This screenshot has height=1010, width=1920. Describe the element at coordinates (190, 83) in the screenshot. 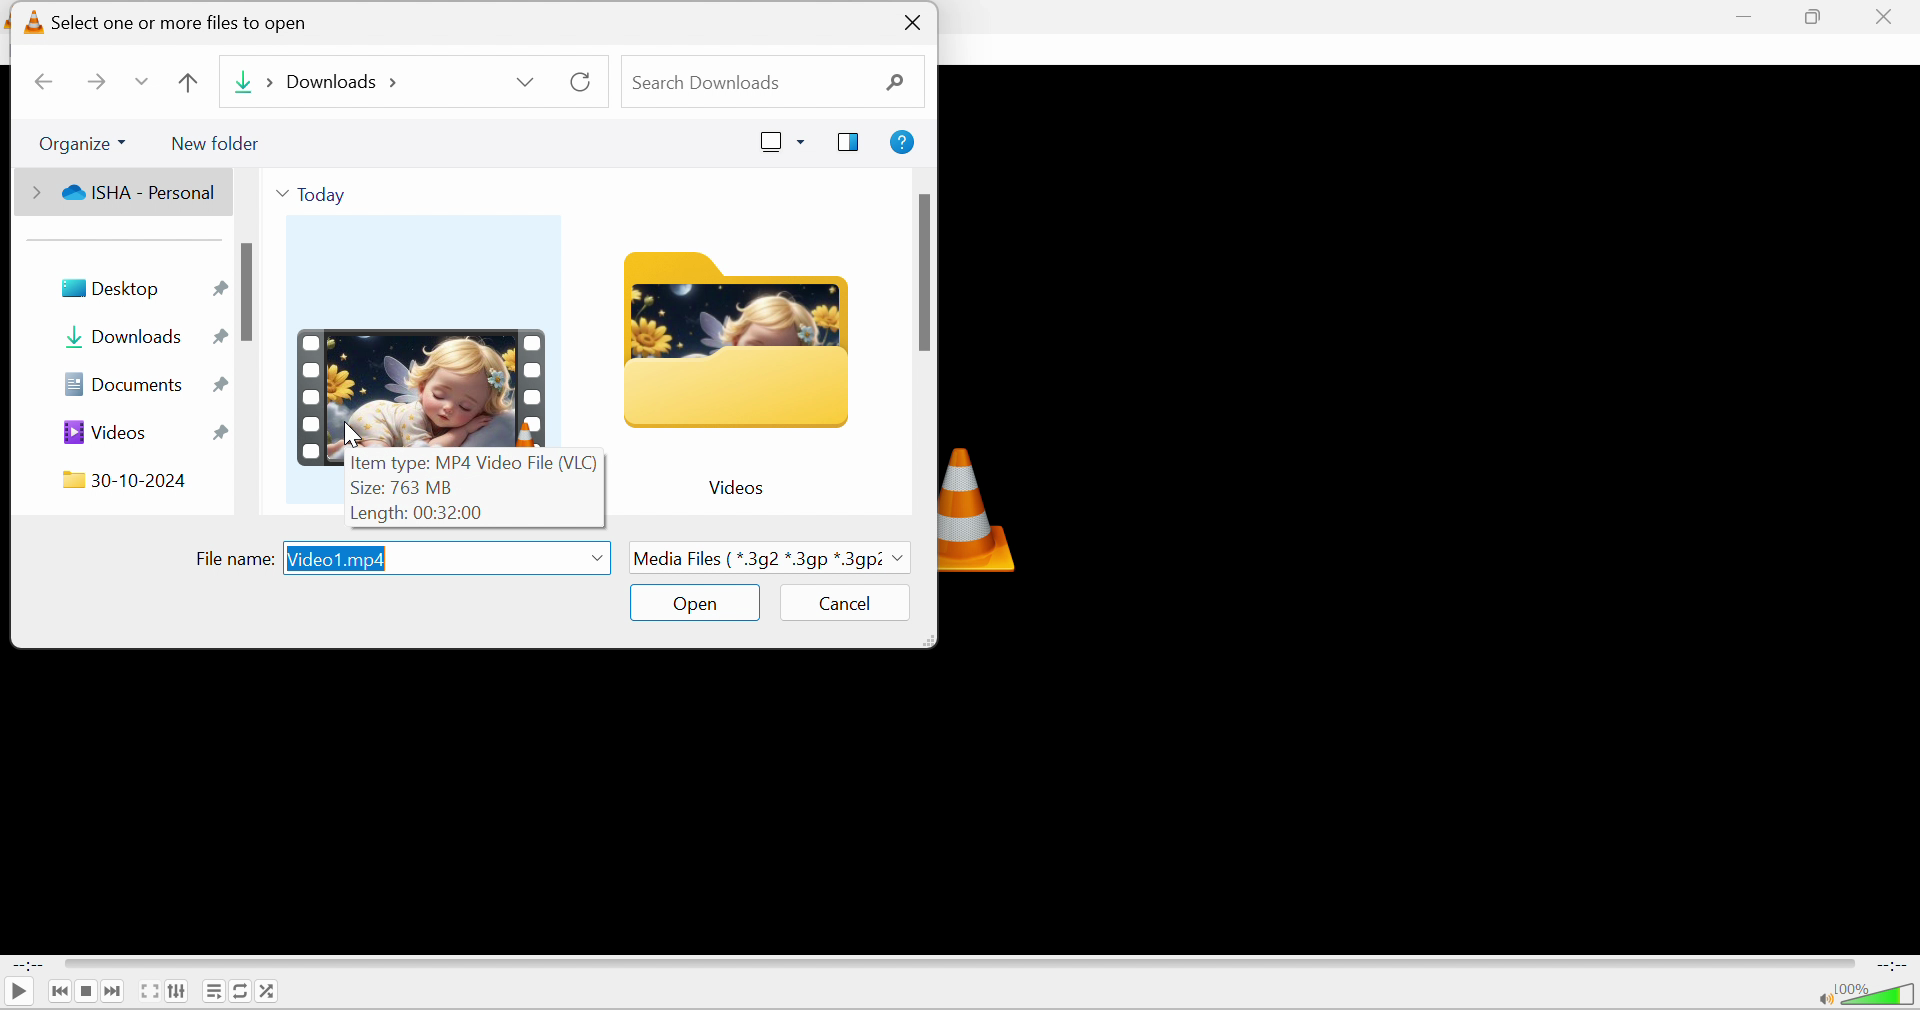

I see `Up` at that location.